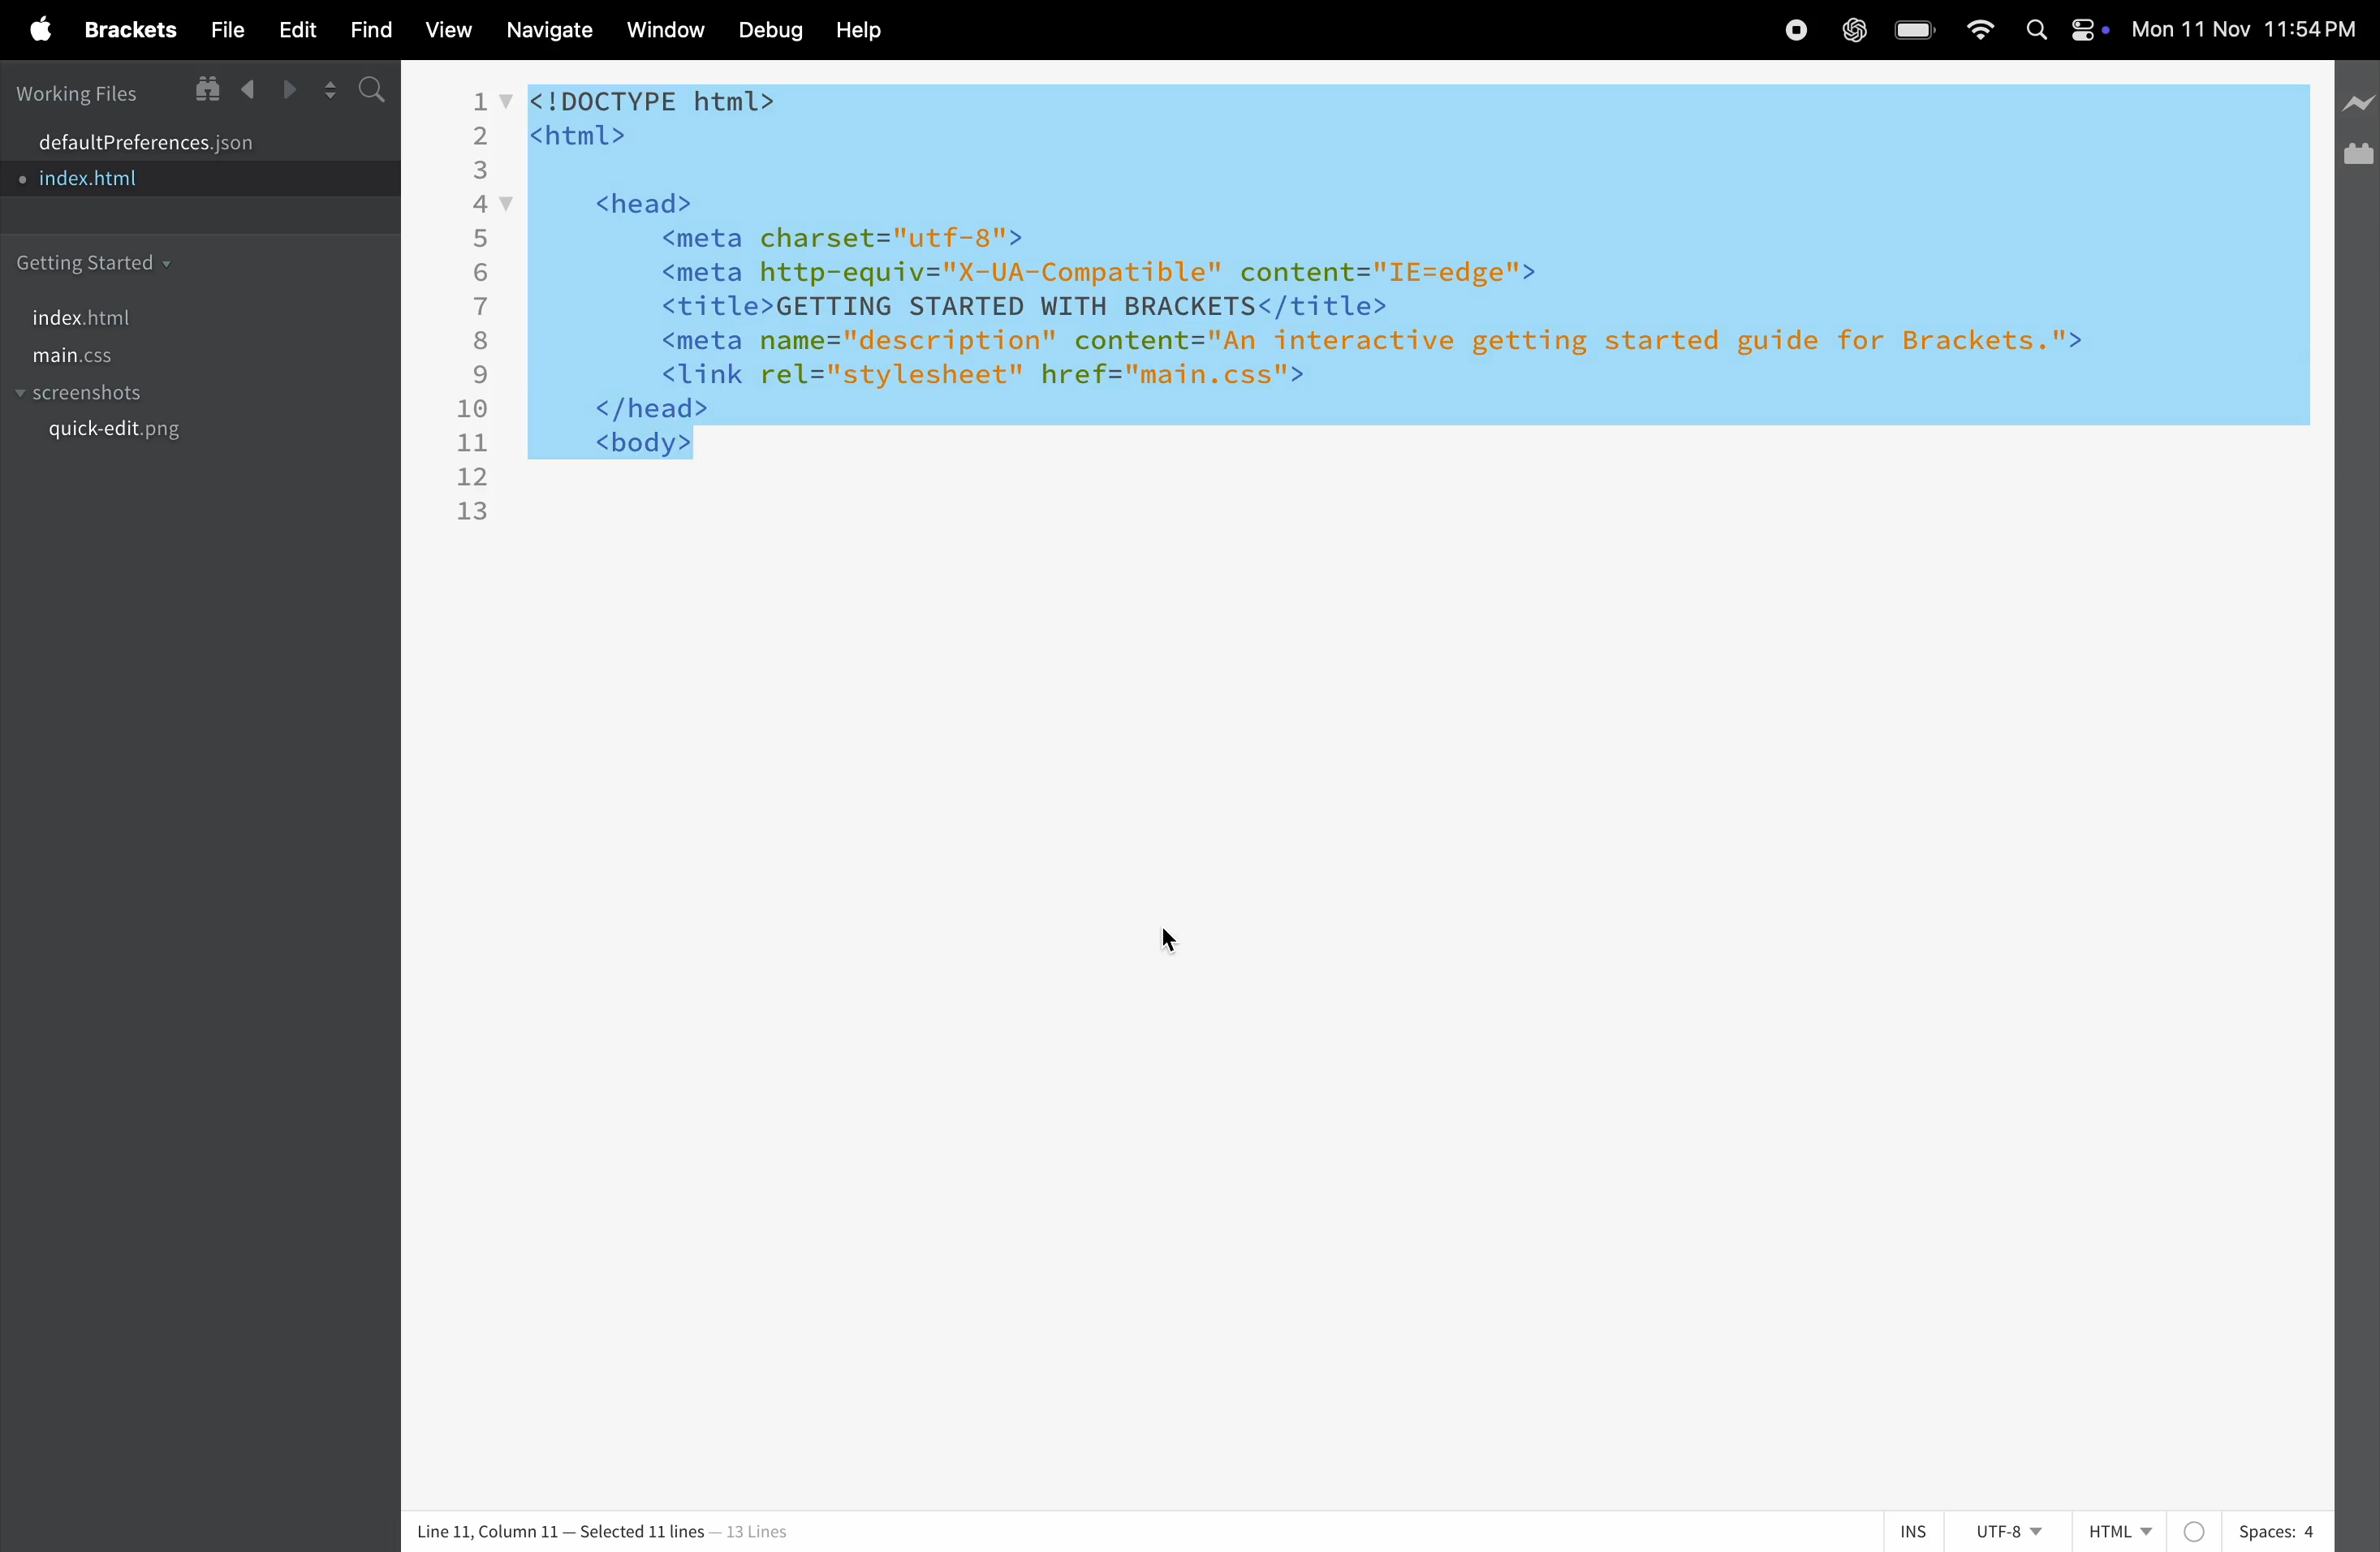  Describe the element at coordinates (597, 1528) in the screenshot. I see `column and lines` at that location.